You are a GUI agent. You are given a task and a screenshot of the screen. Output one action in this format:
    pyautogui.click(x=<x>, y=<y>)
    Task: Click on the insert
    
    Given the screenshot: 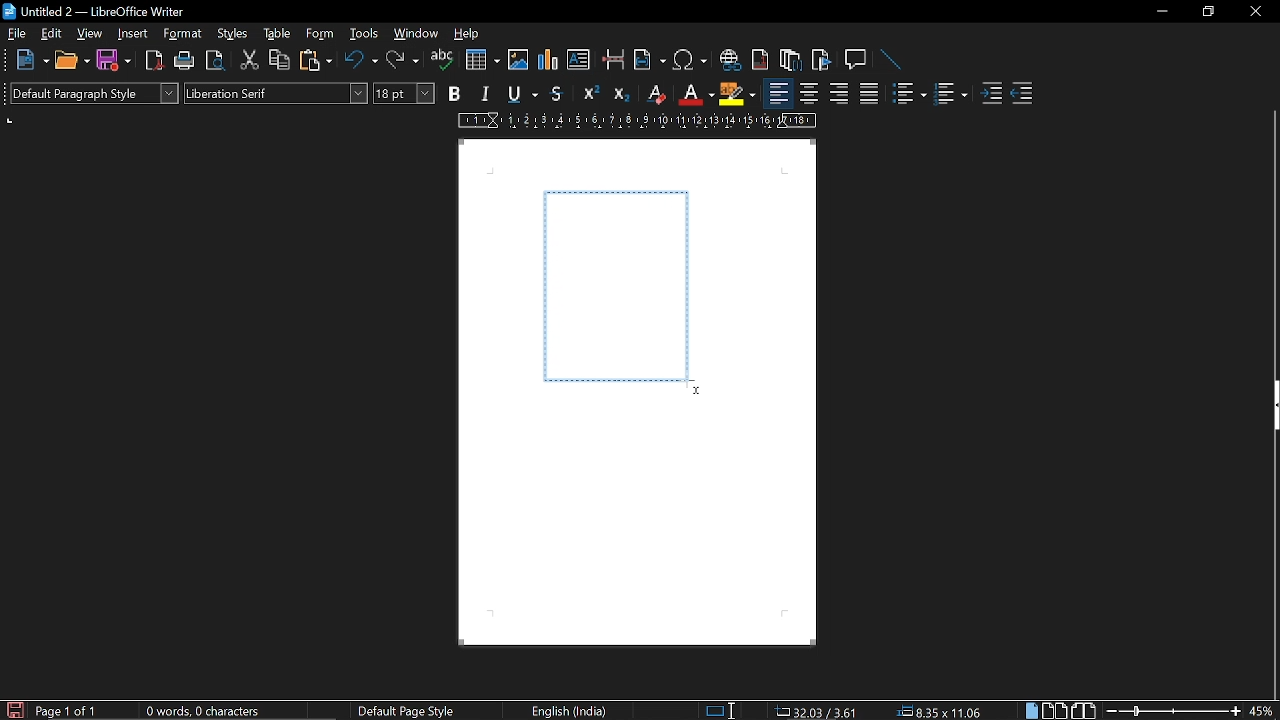 What is the action you would take?
    pyautogui.click(x=133, y=34)
    